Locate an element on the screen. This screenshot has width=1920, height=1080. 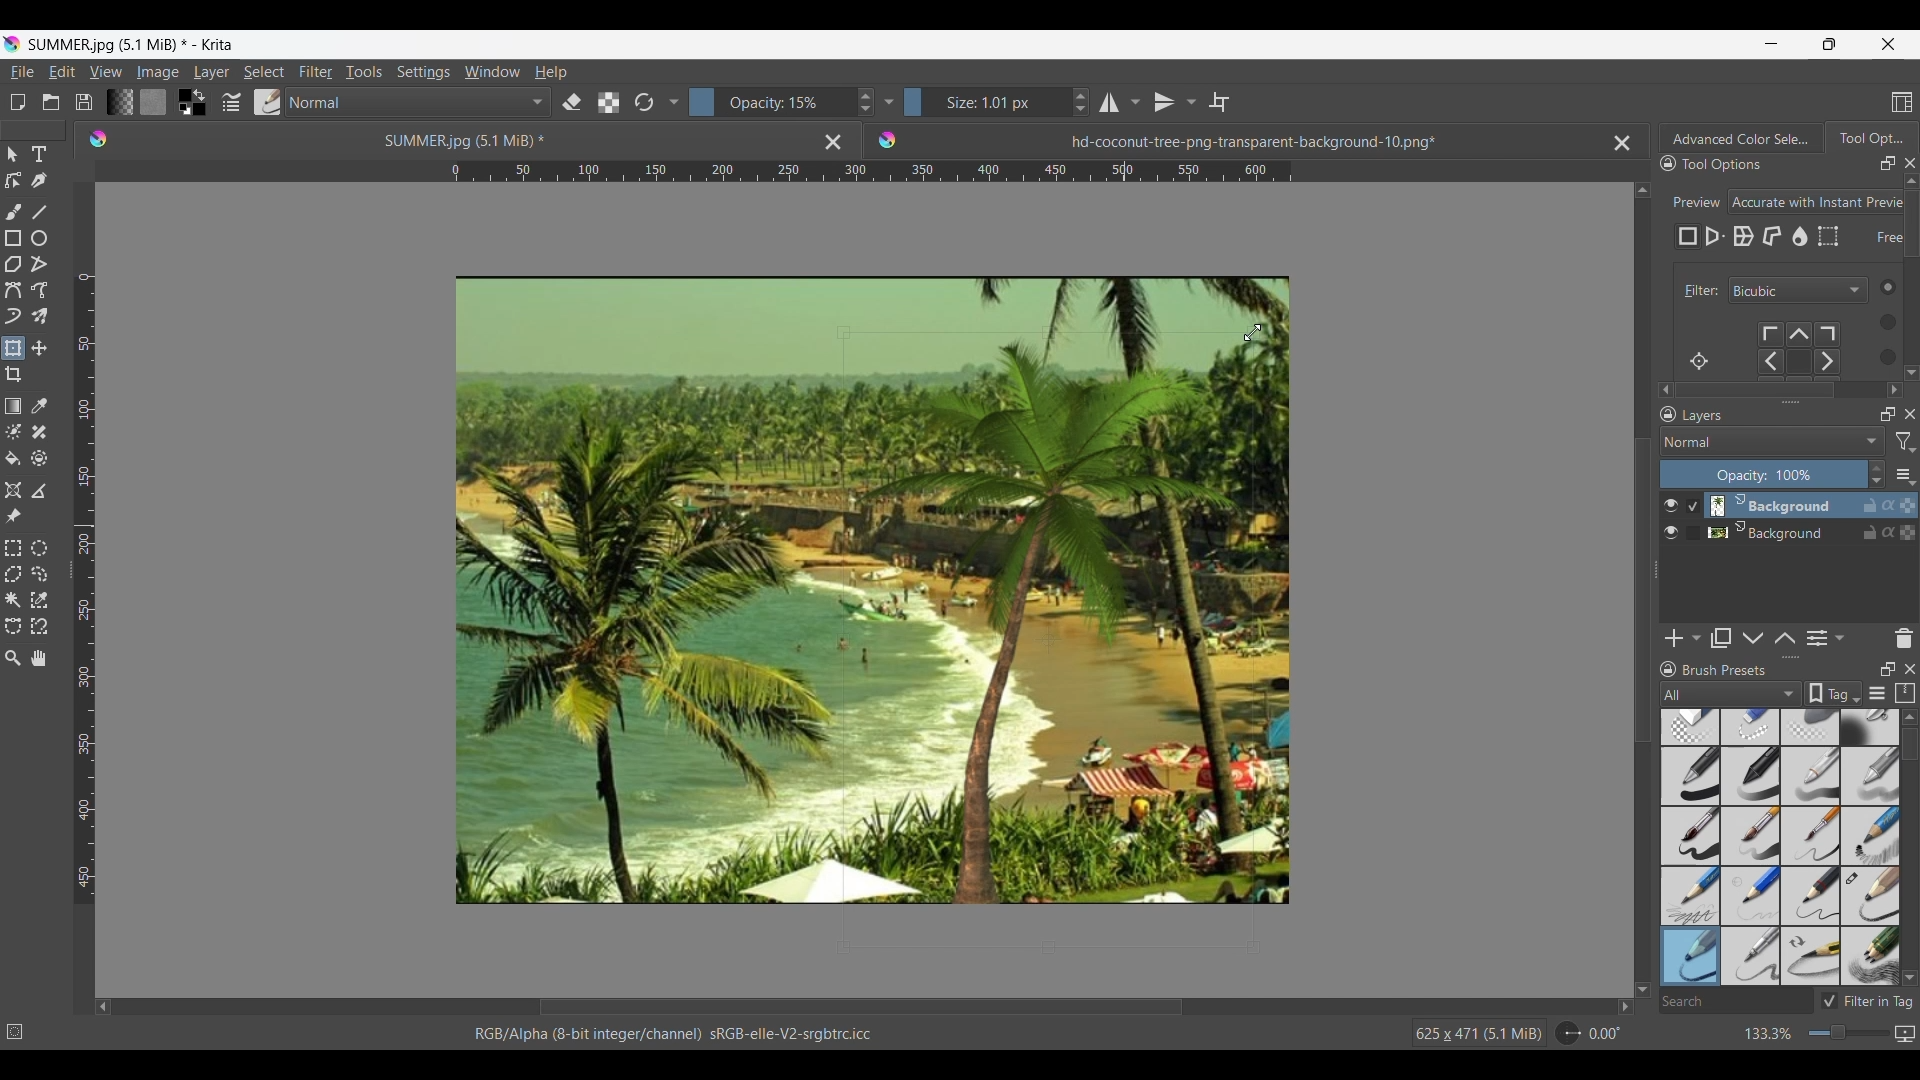
Select is located at coordinates (264, 72).